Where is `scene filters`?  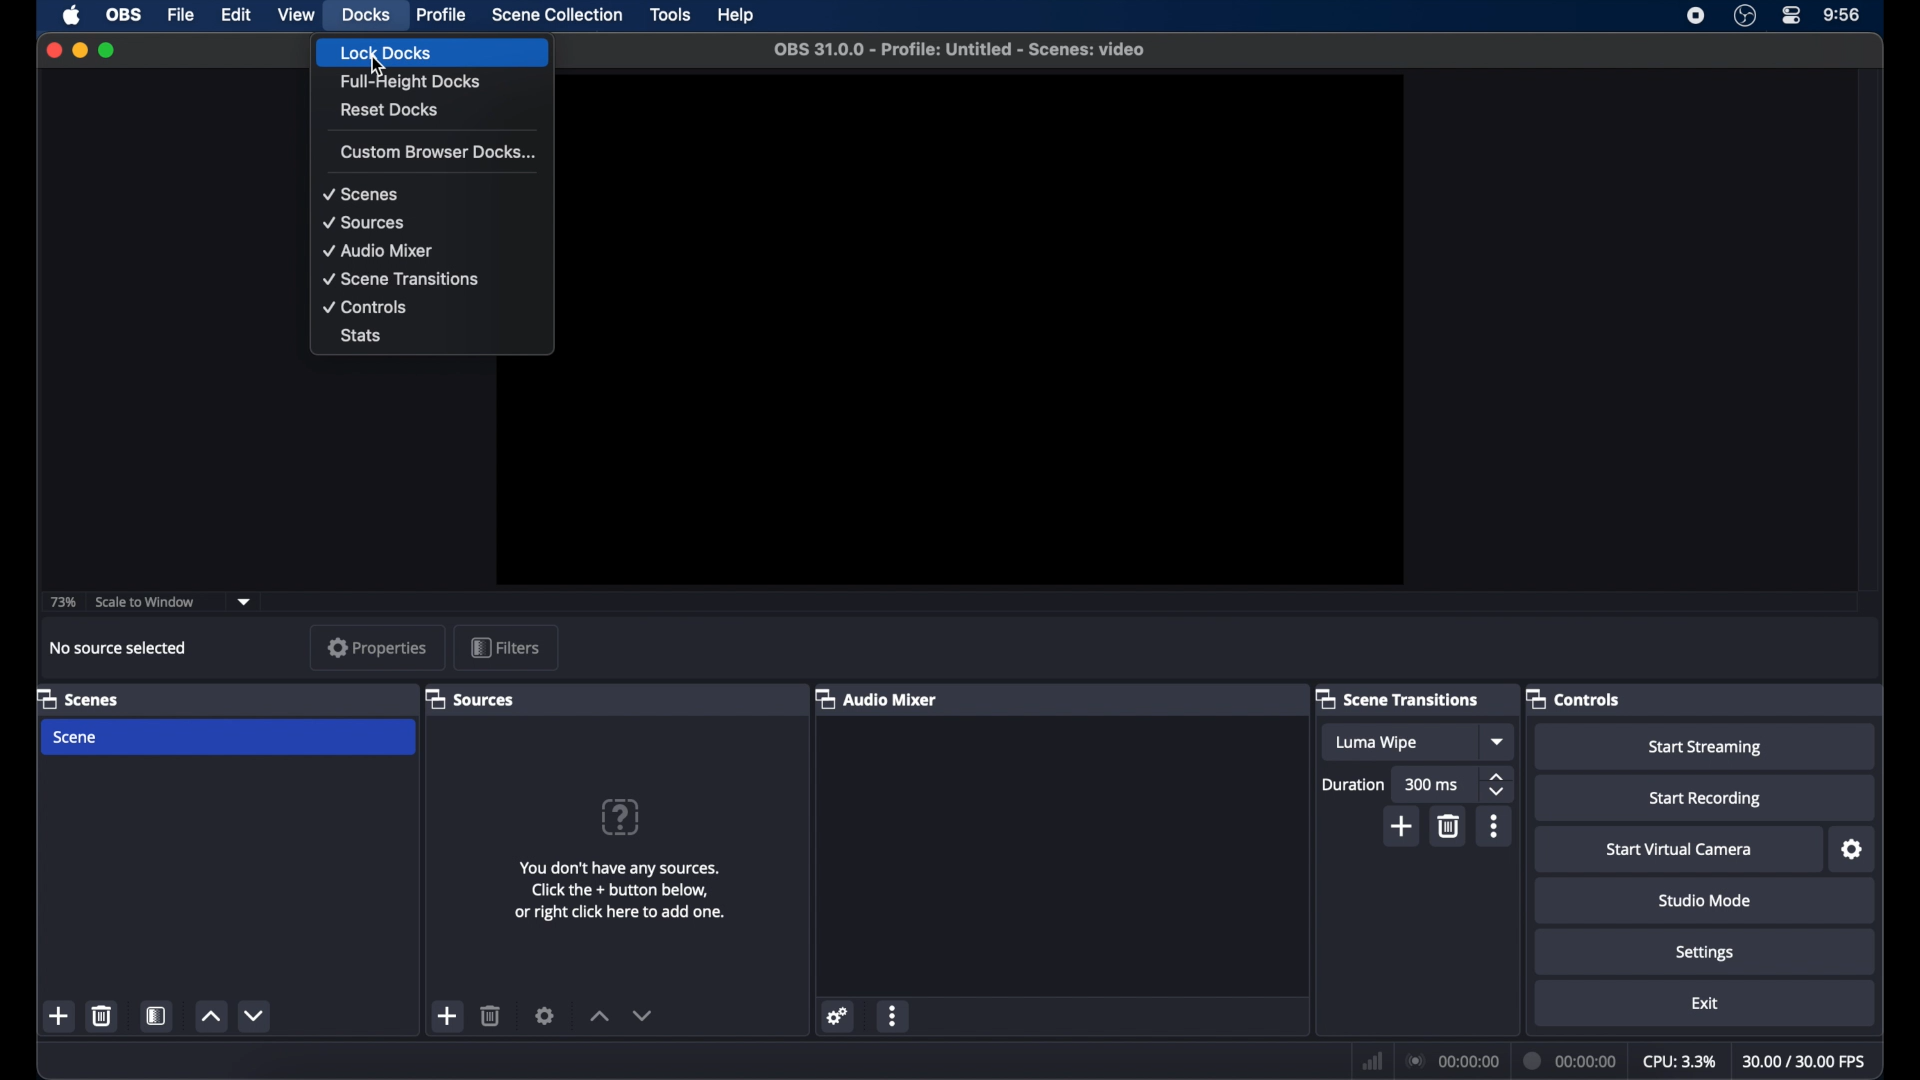
scene filters is located at coordinates (157, 1015).